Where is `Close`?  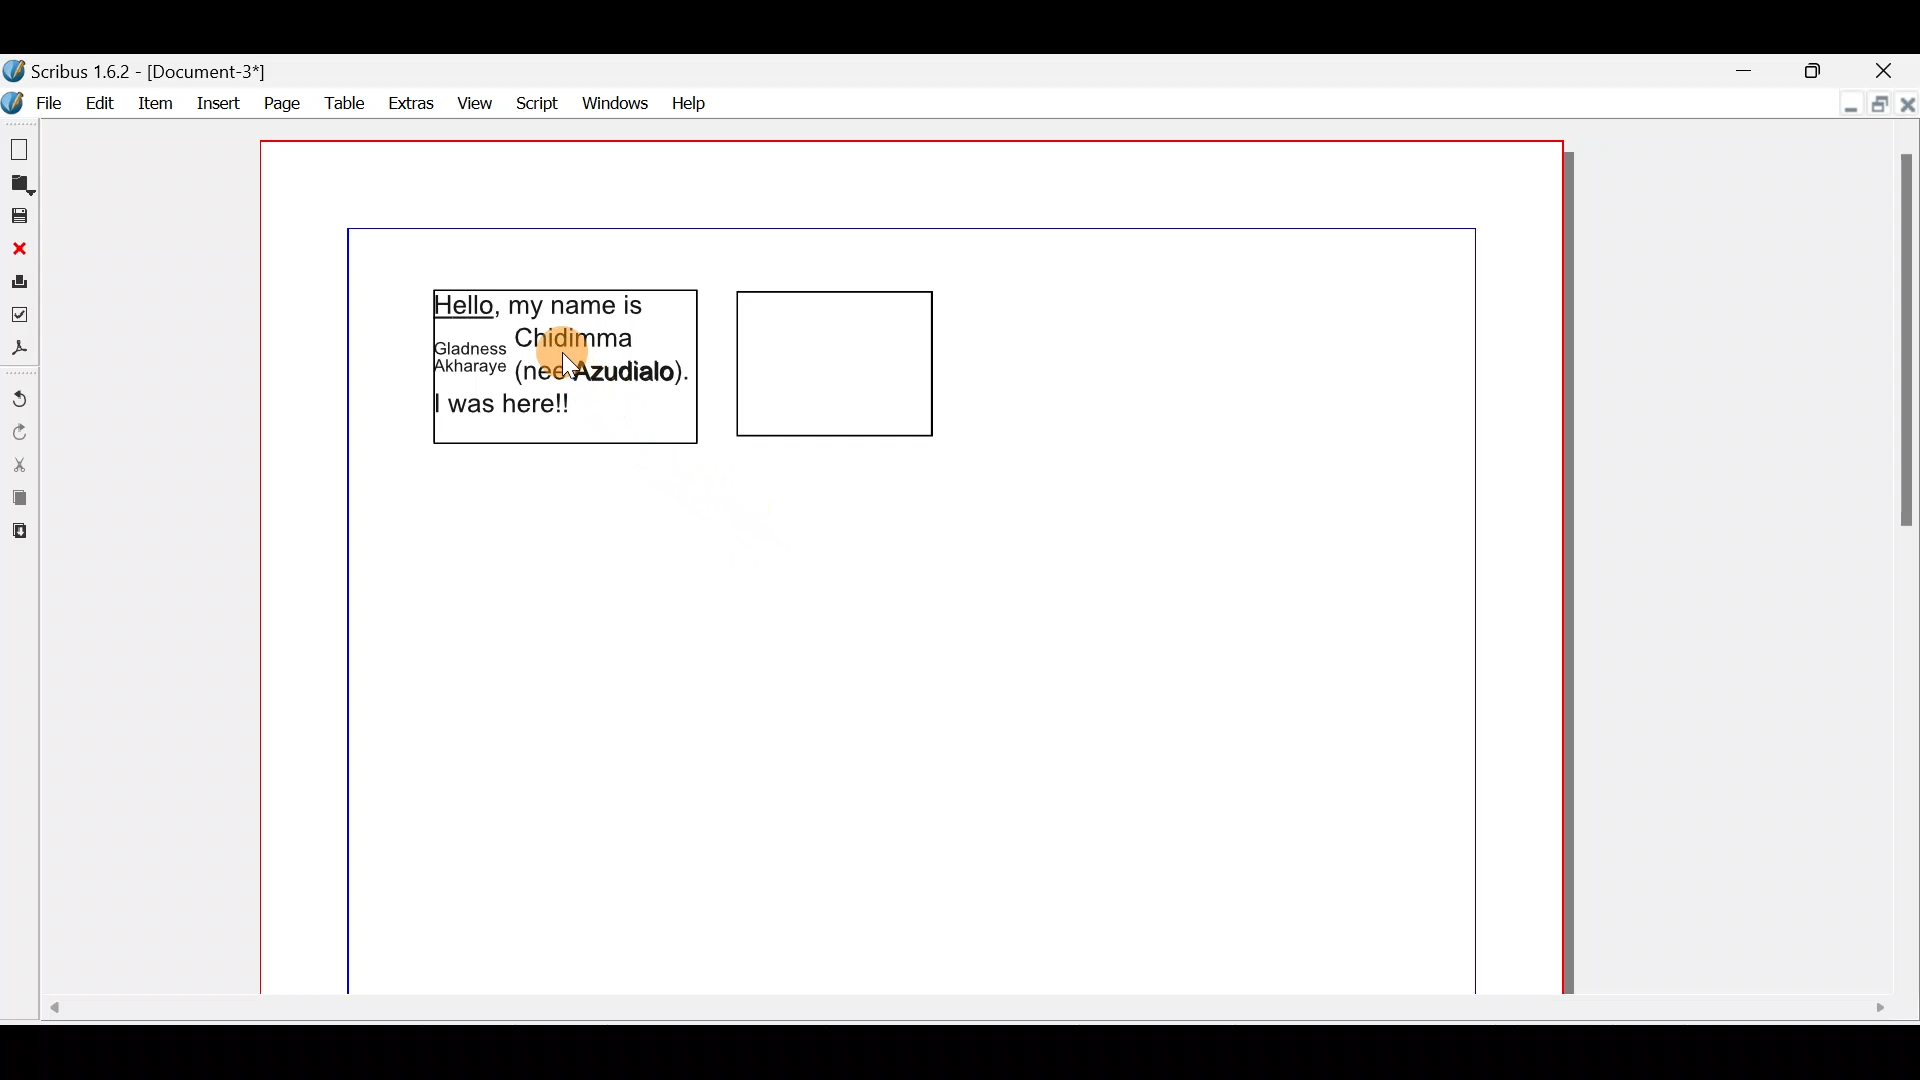
Close is located at coordinates (1907, 100).